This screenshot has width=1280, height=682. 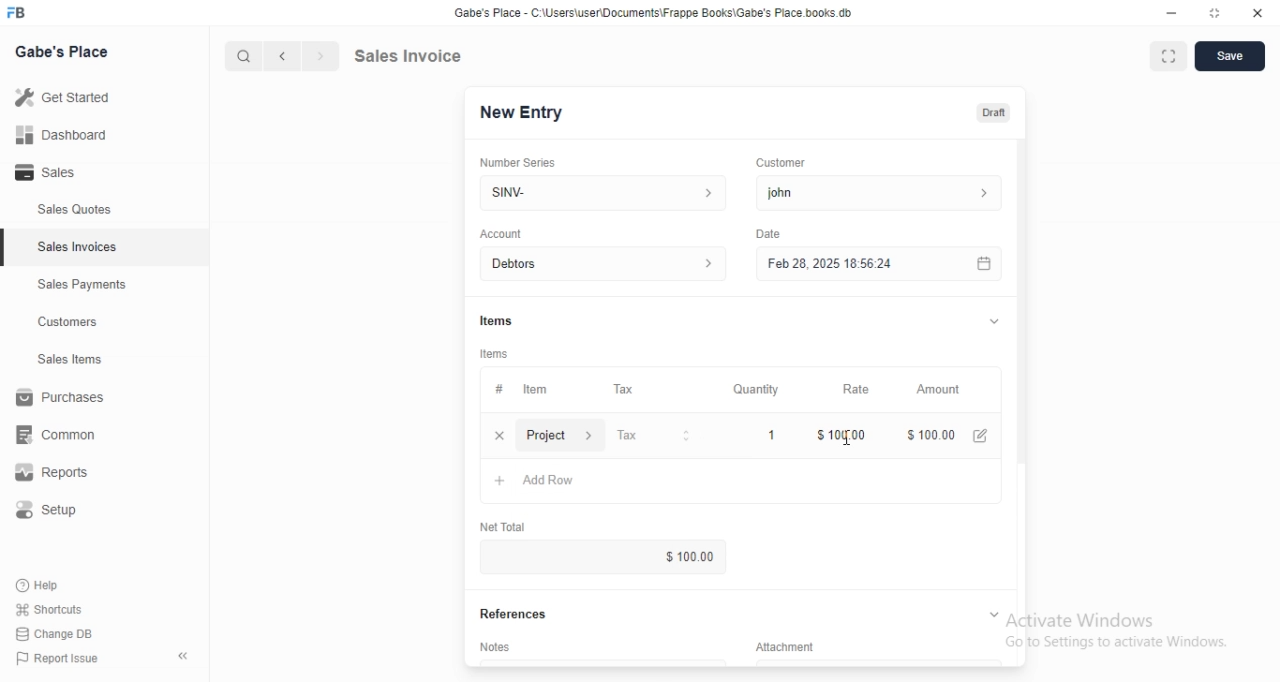 What do you see at coordinates (768, 232) in the screenshot?
I see `Date` at bounding box center [768, 232].